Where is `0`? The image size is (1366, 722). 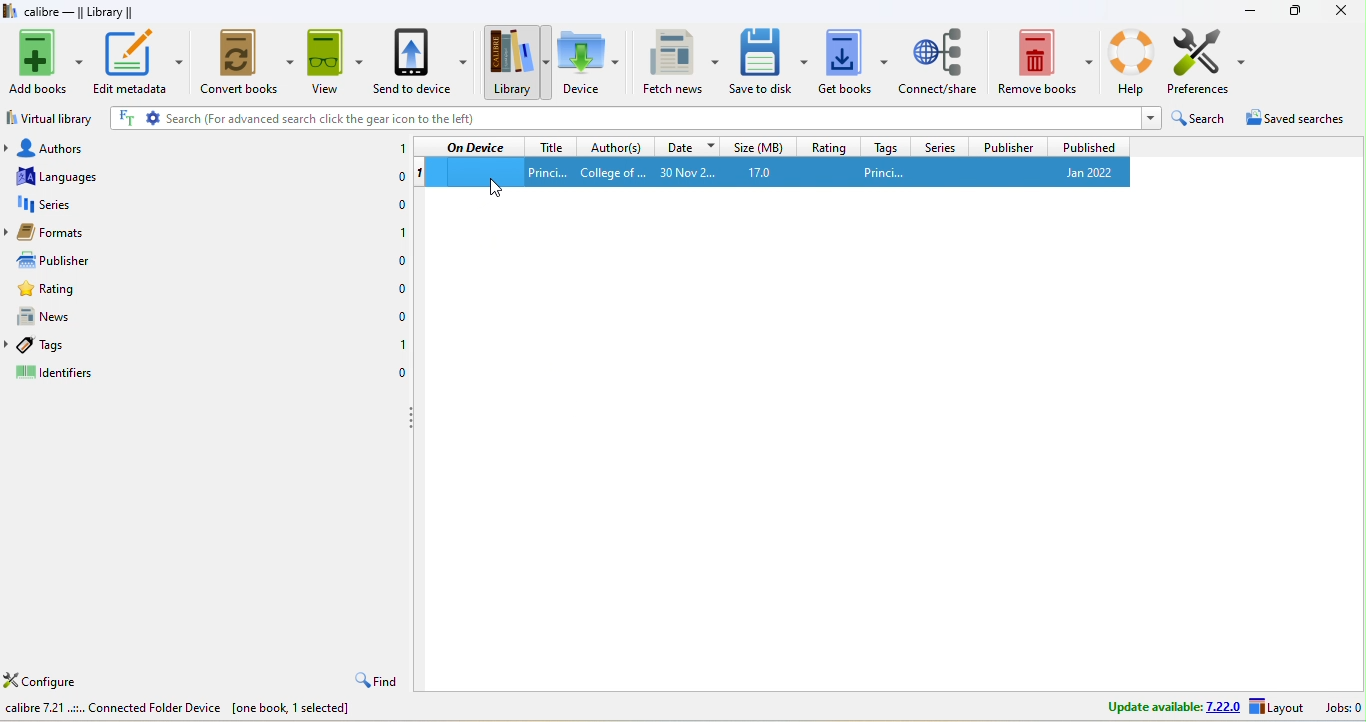 0 is located at coordinates (401, 374).